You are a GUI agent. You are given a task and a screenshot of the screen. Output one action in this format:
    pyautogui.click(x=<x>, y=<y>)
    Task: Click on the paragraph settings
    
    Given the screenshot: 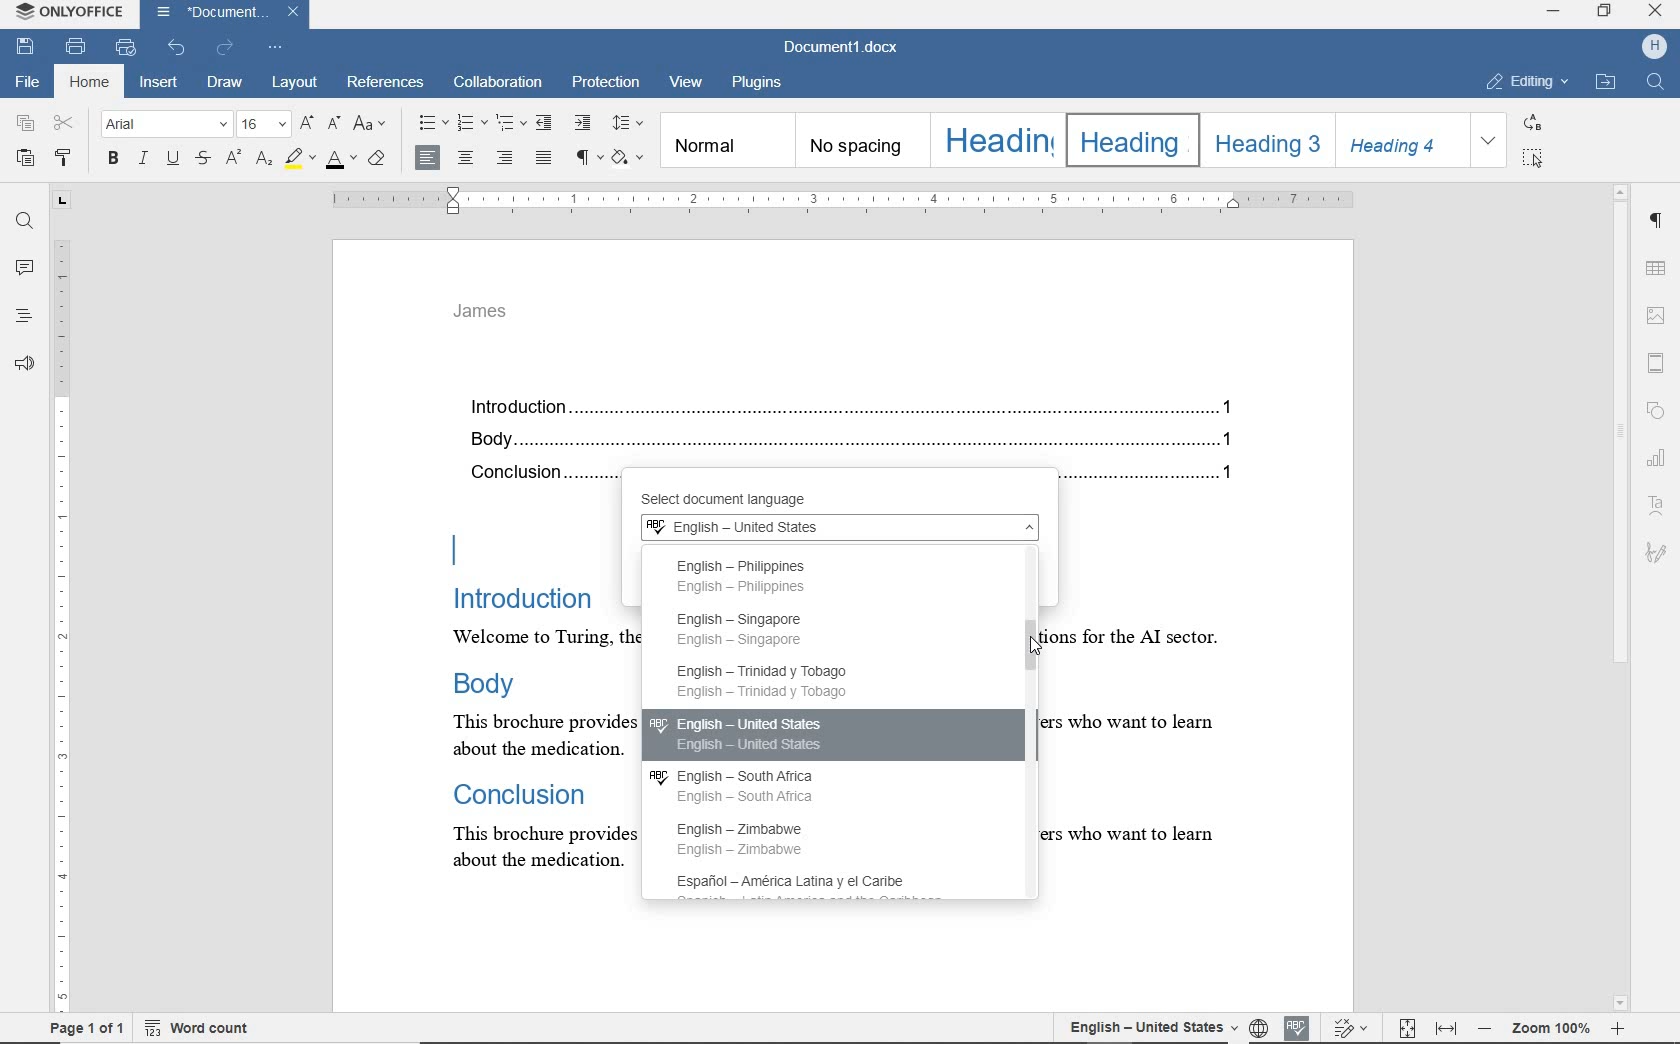 What is the action you would take?
    pyautogui.click(x=1658, y=224)
    